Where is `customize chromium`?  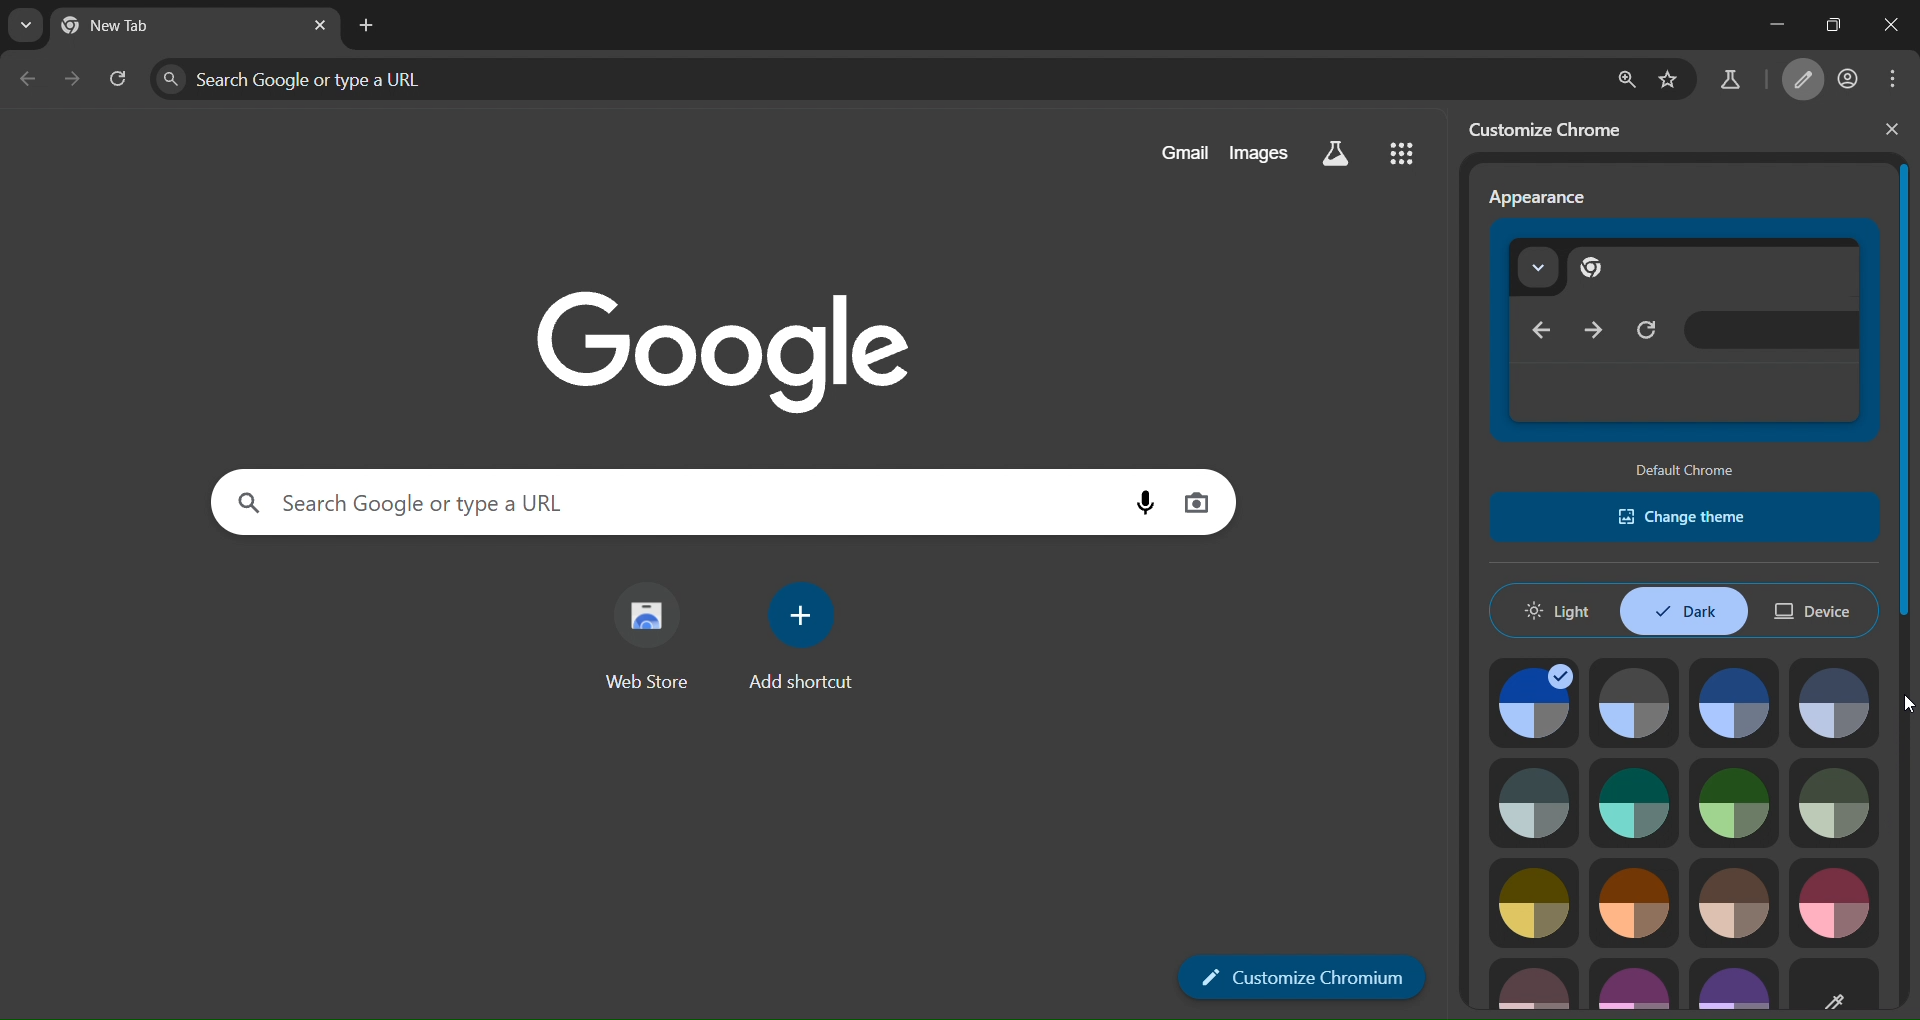 customize chromium is located at coordinates (1555, 128).